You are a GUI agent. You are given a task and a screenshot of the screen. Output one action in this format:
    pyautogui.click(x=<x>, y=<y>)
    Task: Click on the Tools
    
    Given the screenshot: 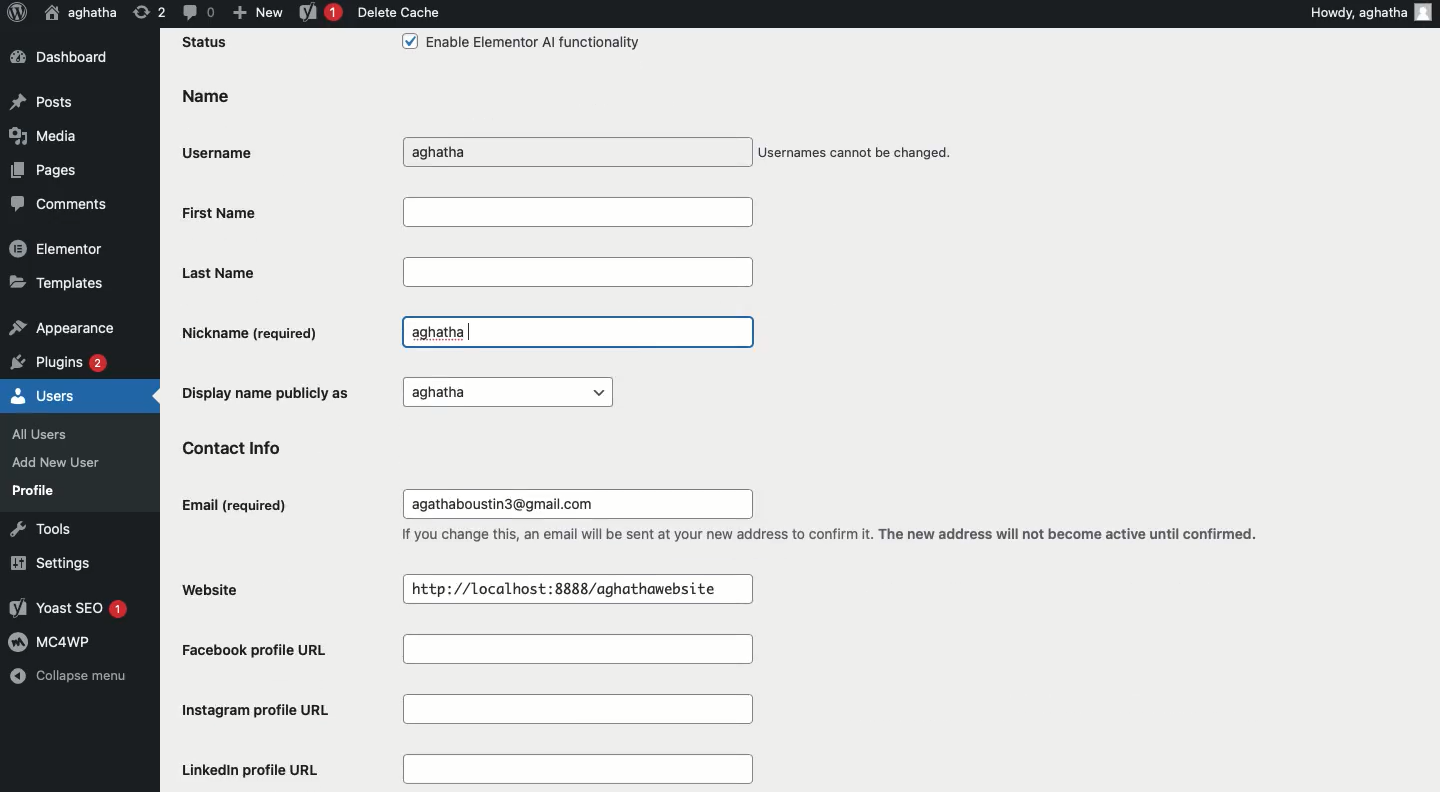 What is the action you would take?
    pyautogui.click(x=37, y=528)
    